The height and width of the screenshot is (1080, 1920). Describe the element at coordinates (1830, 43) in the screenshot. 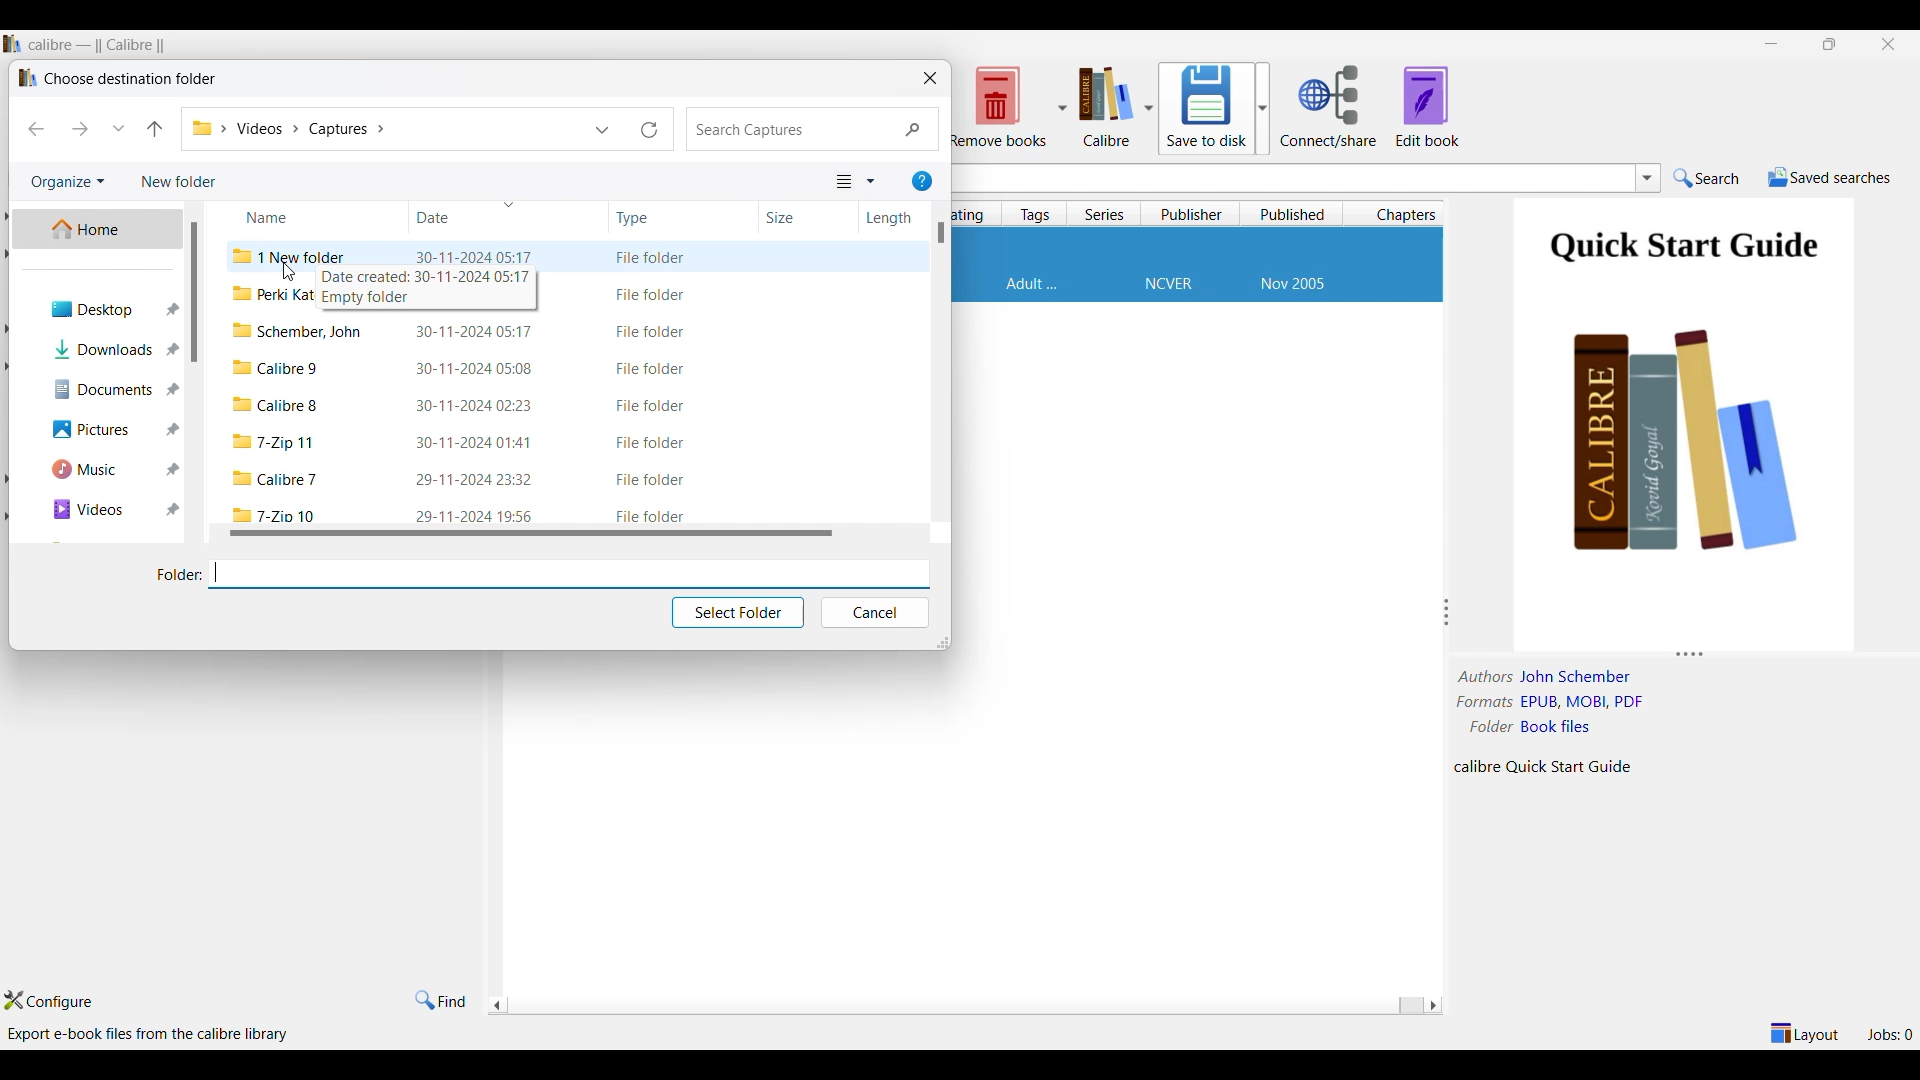

I see `Show interface in a smaller tab` at that location.